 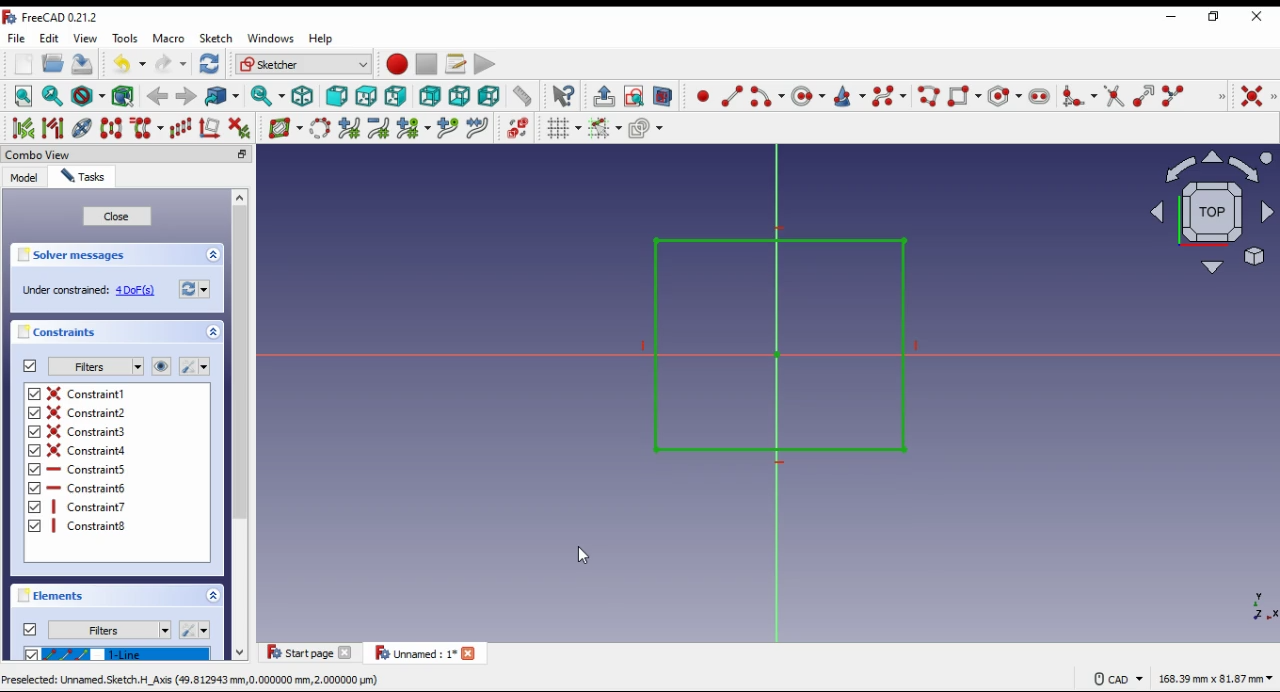 I want to click on left, so click(x=490, y=96).